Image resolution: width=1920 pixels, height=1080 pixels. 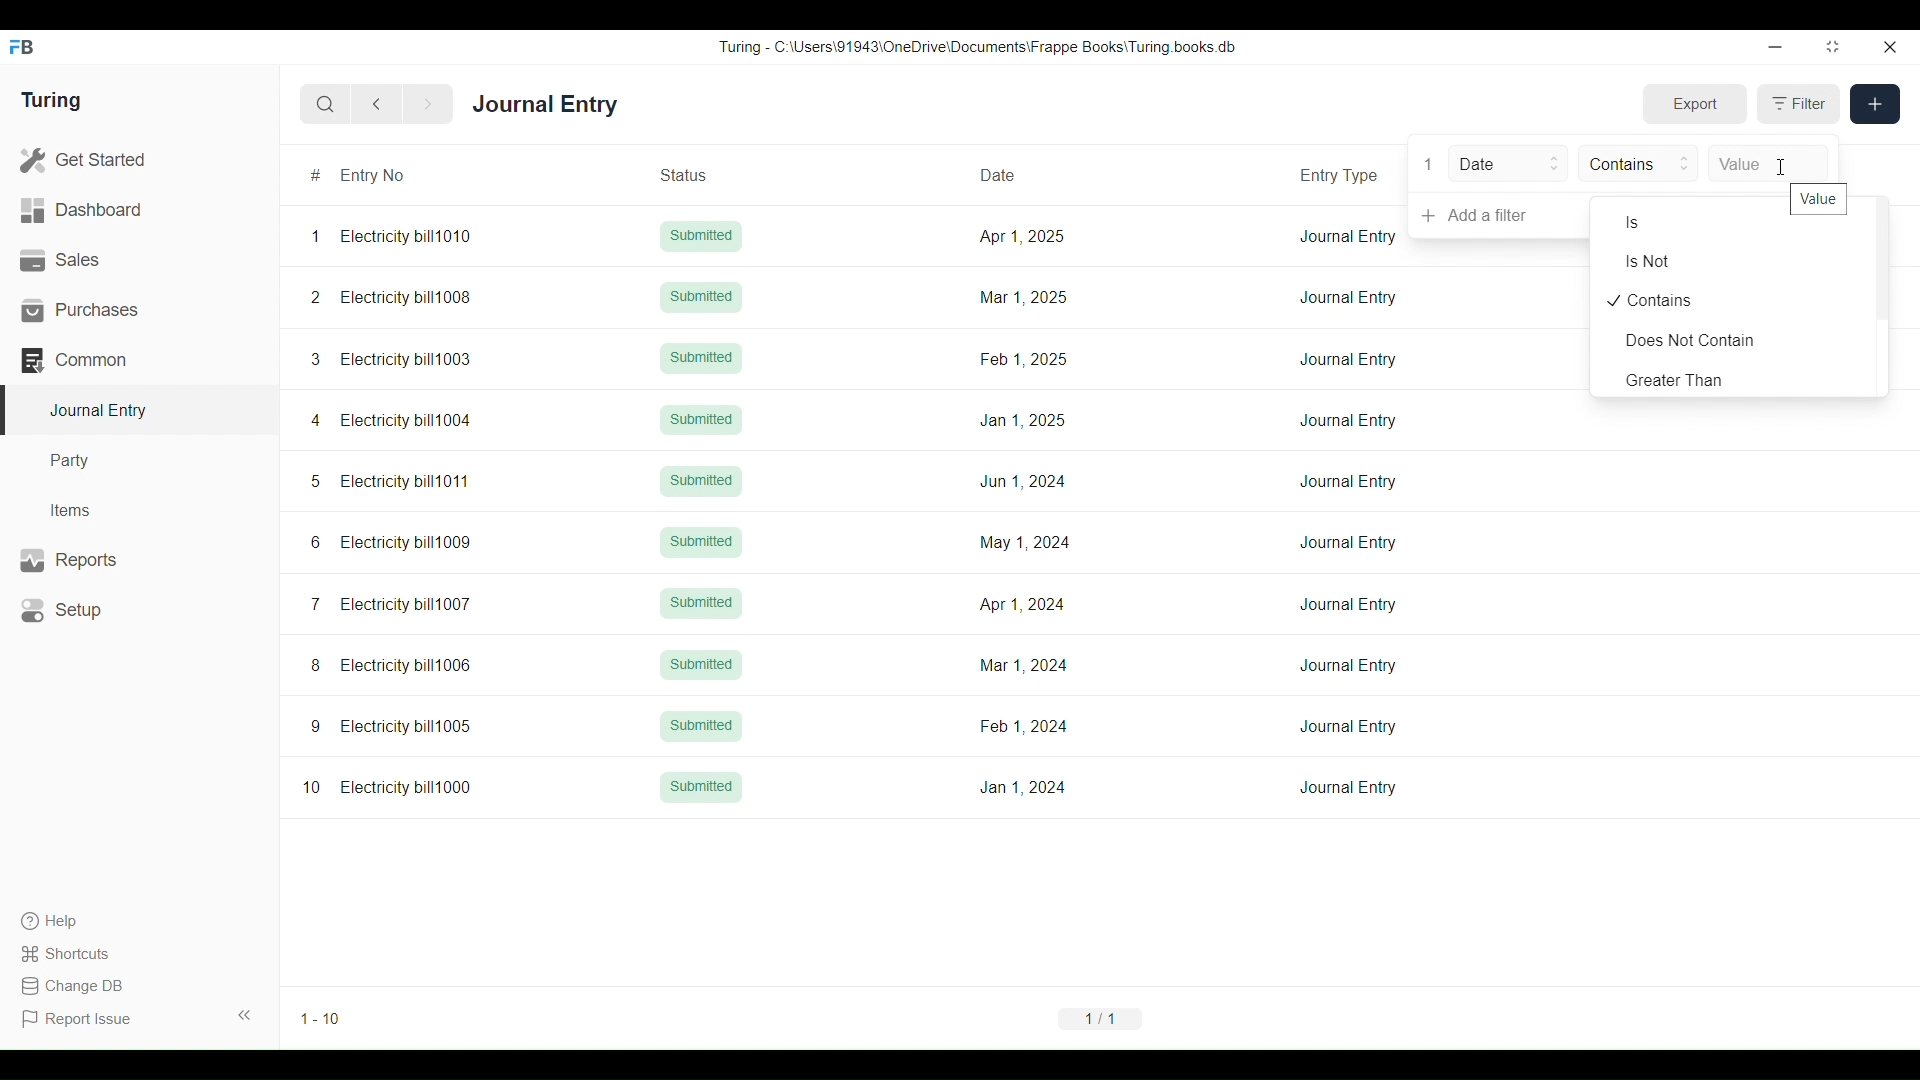 What do you see at coordinates (1023, 481) in the screenshot?
I see `Jun 1, 2024` at bounding box center [1023, 481].